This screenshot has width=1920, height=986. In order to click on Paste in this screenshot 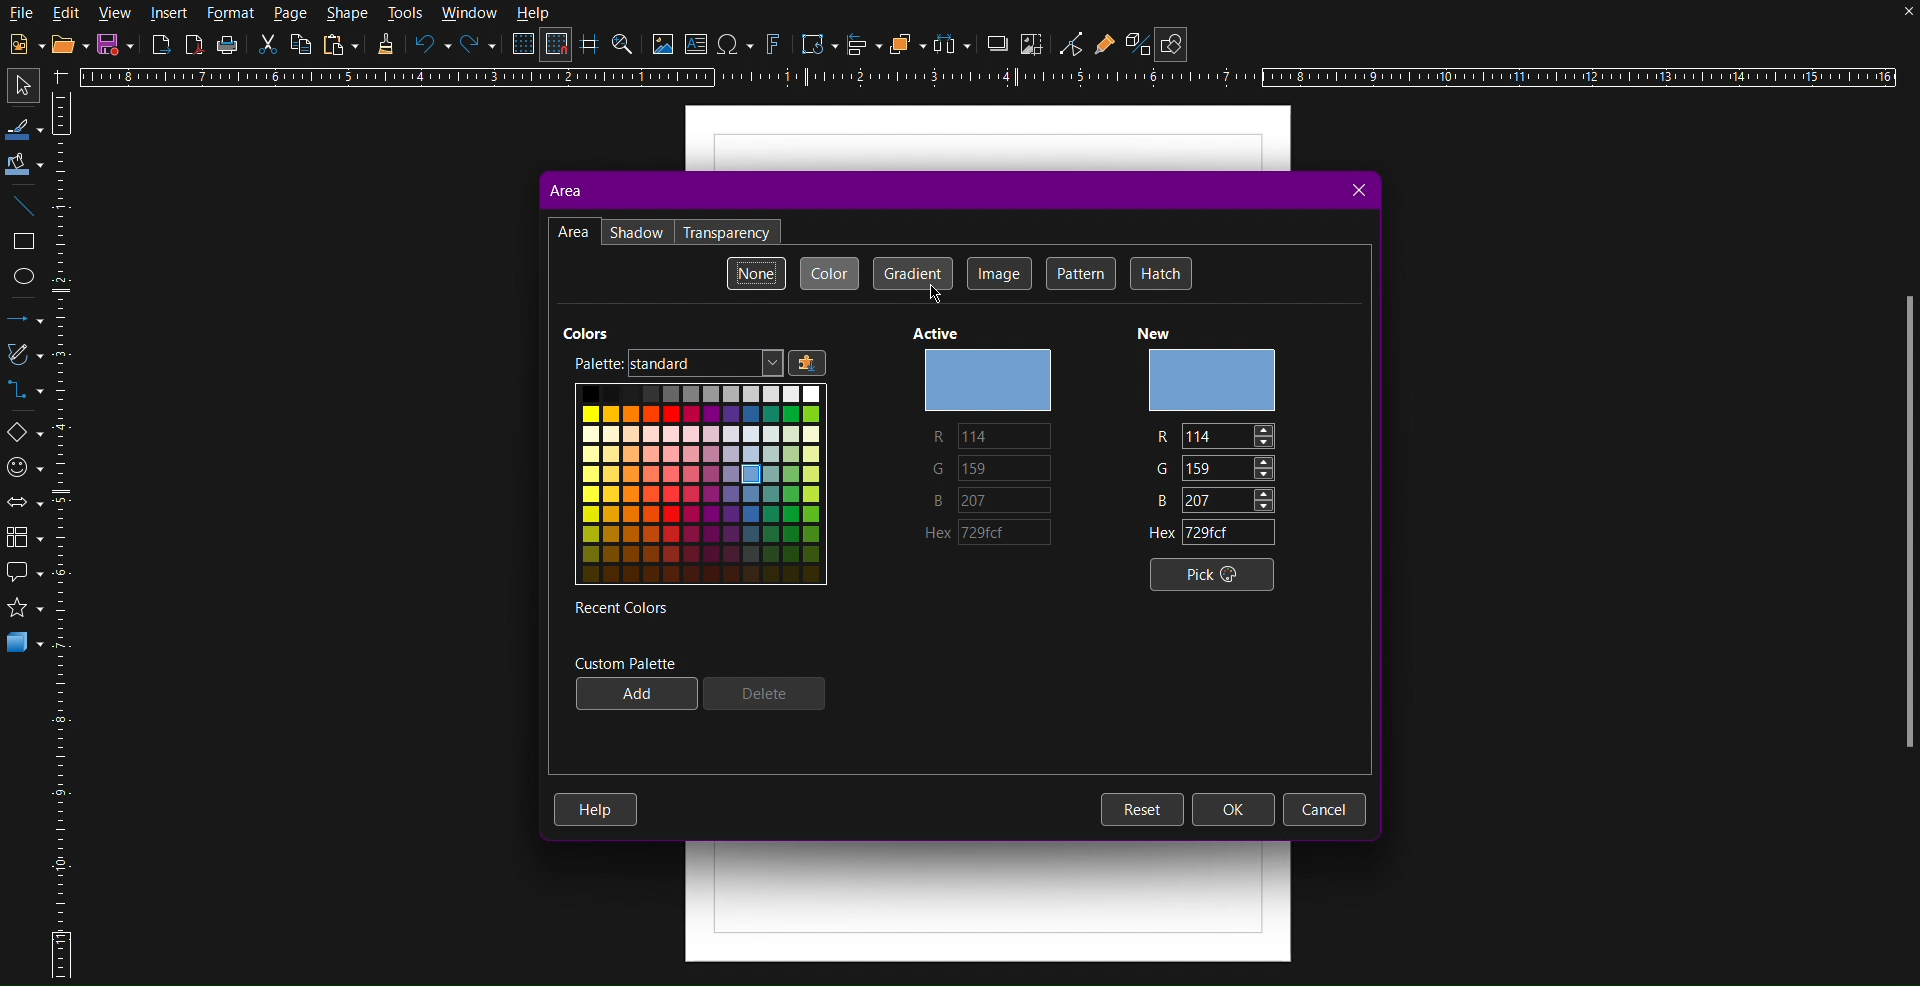, I will do `click(343, 46)`.